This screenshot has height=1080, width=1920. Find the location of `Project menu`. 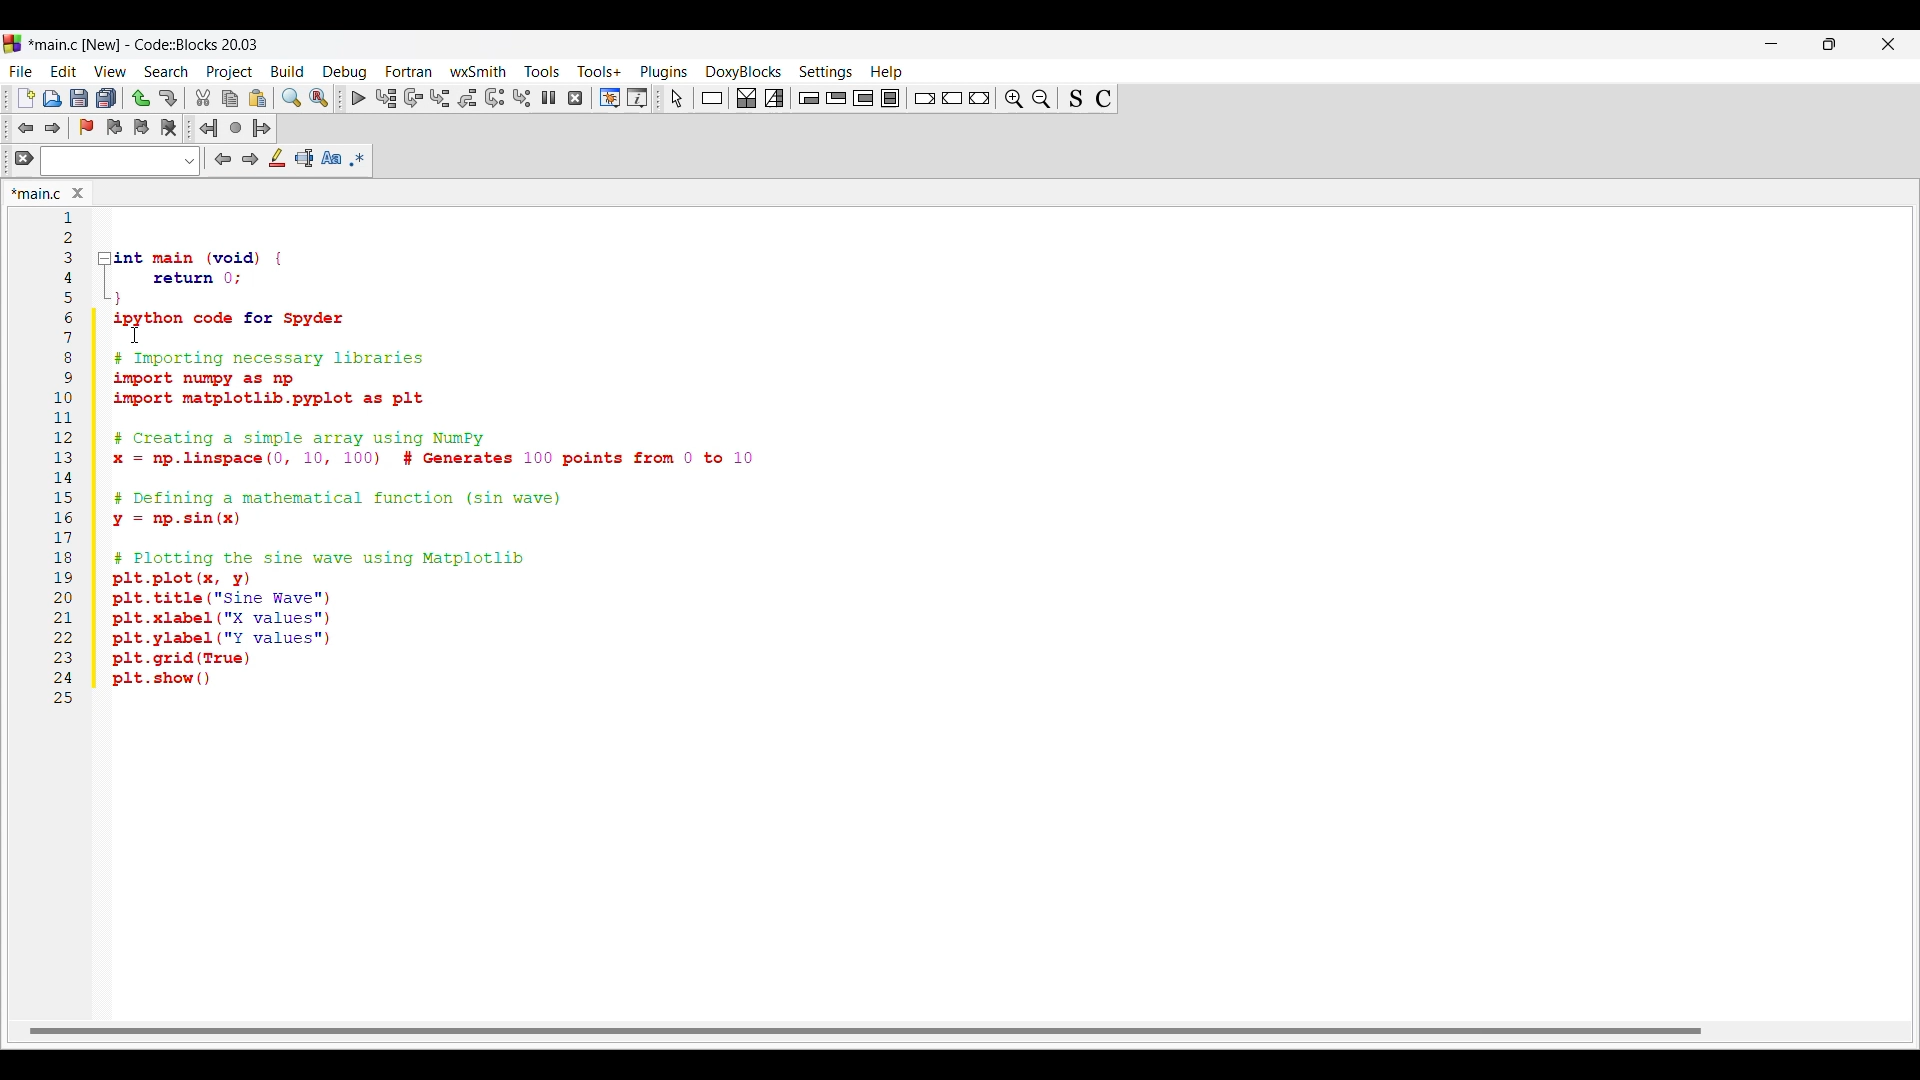

Project menu is located at coordinates (230, 72).